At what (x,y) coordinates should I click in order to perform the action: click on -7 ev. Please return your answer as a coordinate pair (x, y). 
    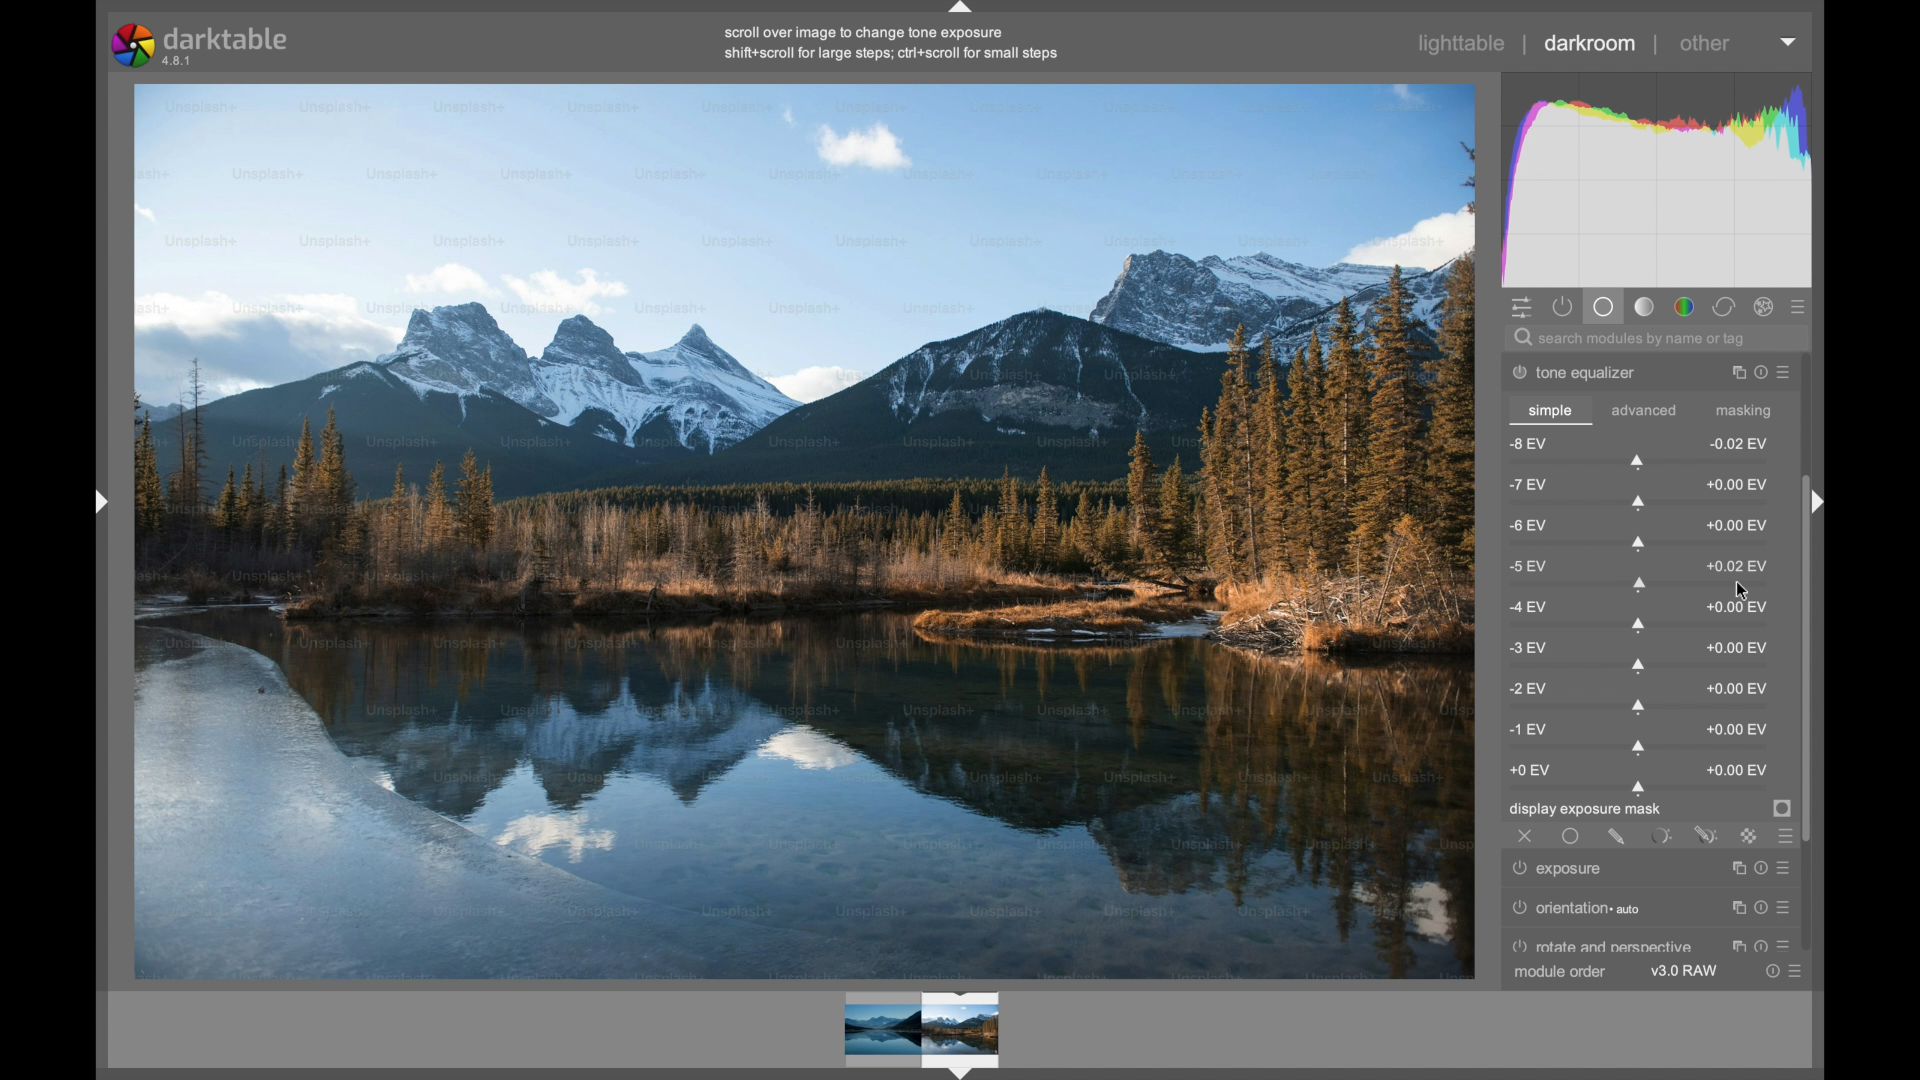
    Looking at the image, I should click on (1528, 484).